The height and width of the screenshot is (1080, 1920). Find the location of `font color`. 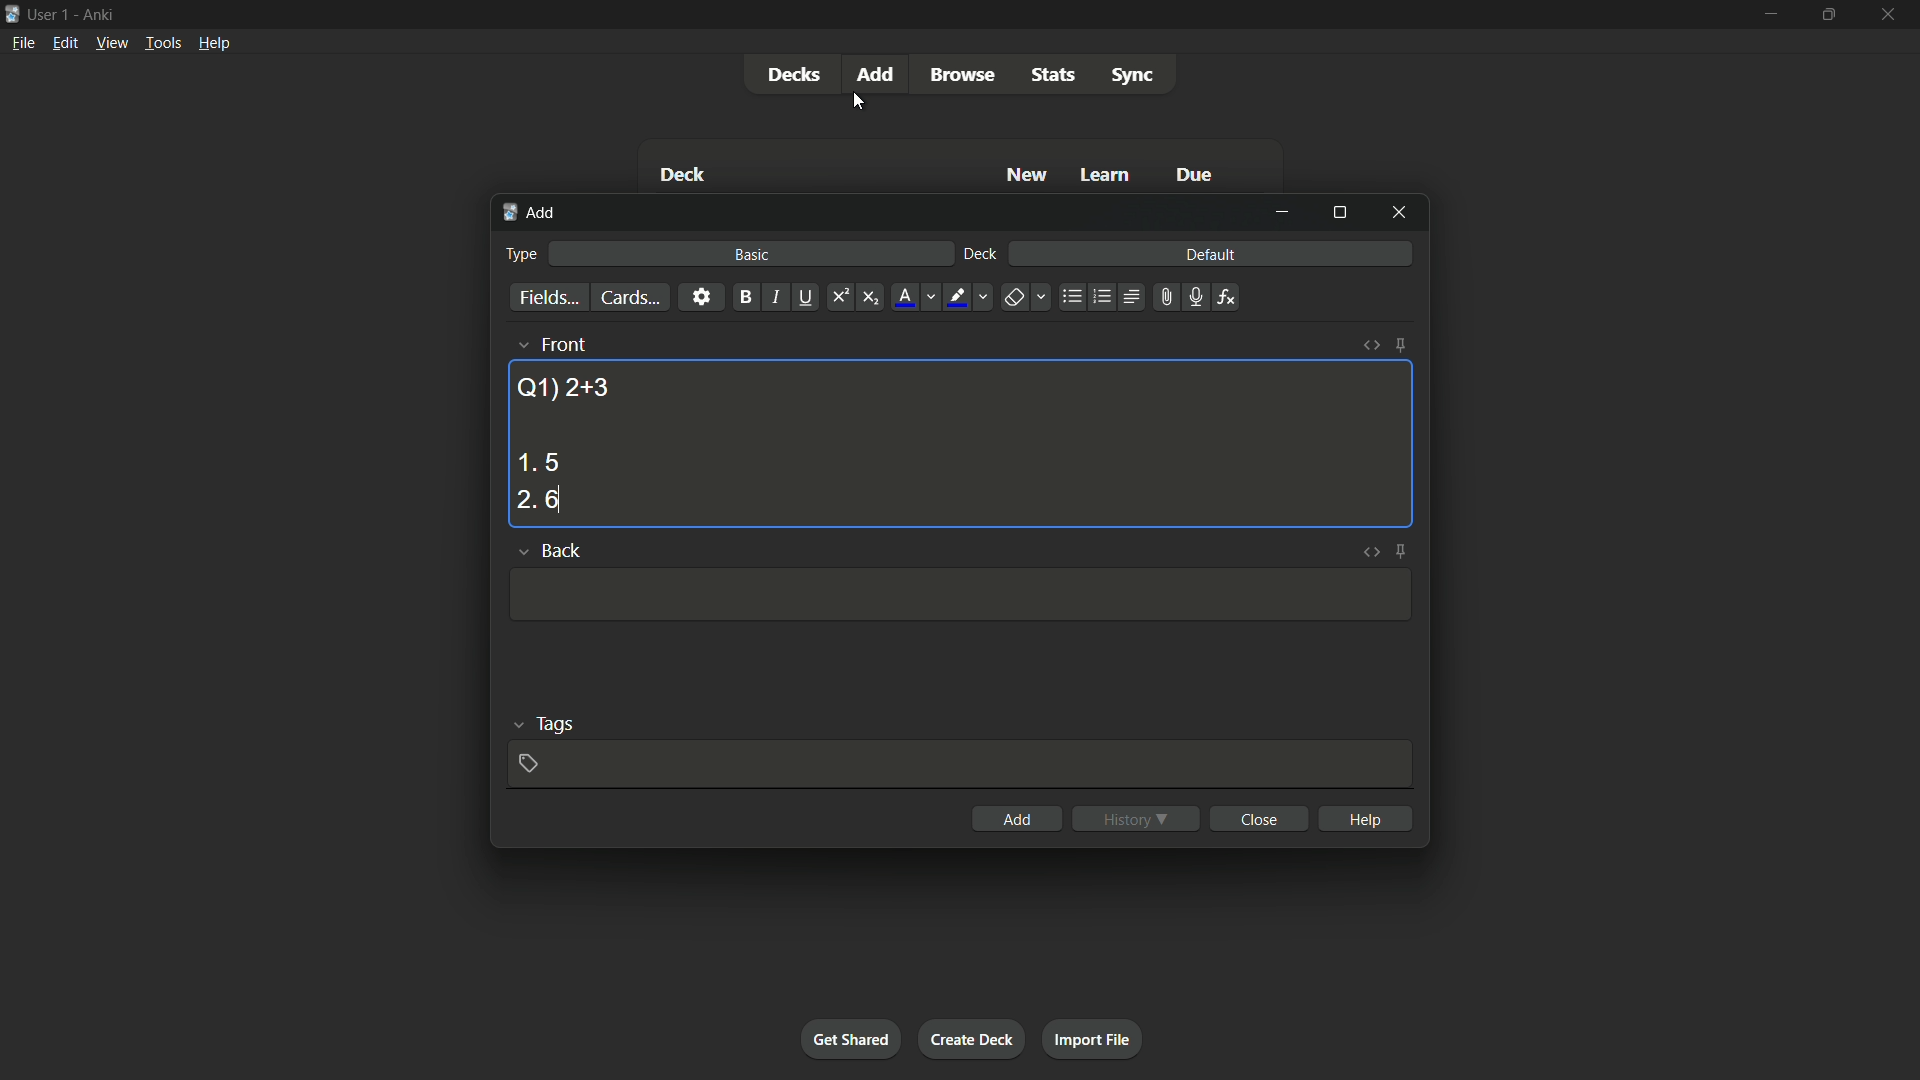

font color is located at coordinates (906, 297).